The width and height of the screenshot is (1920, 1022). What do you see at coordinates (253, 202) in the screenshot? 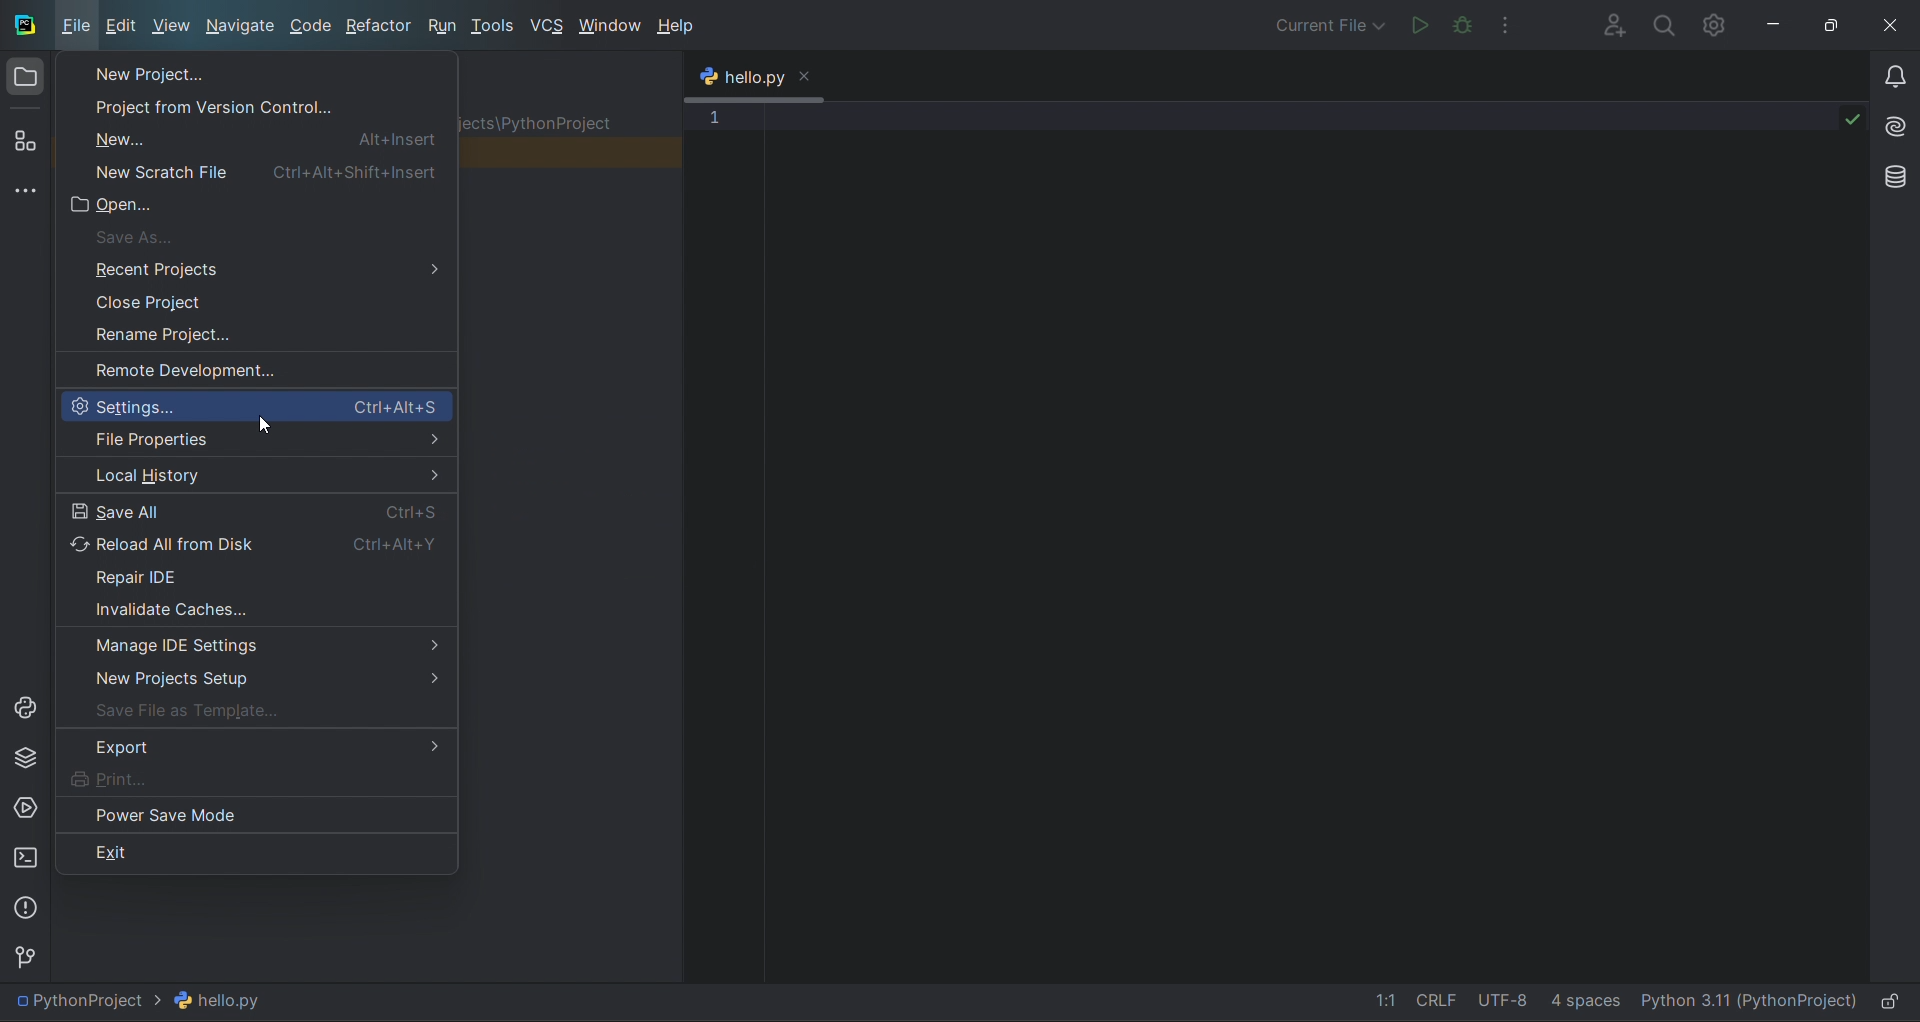
I see `open` at bounding box center [253, 202].